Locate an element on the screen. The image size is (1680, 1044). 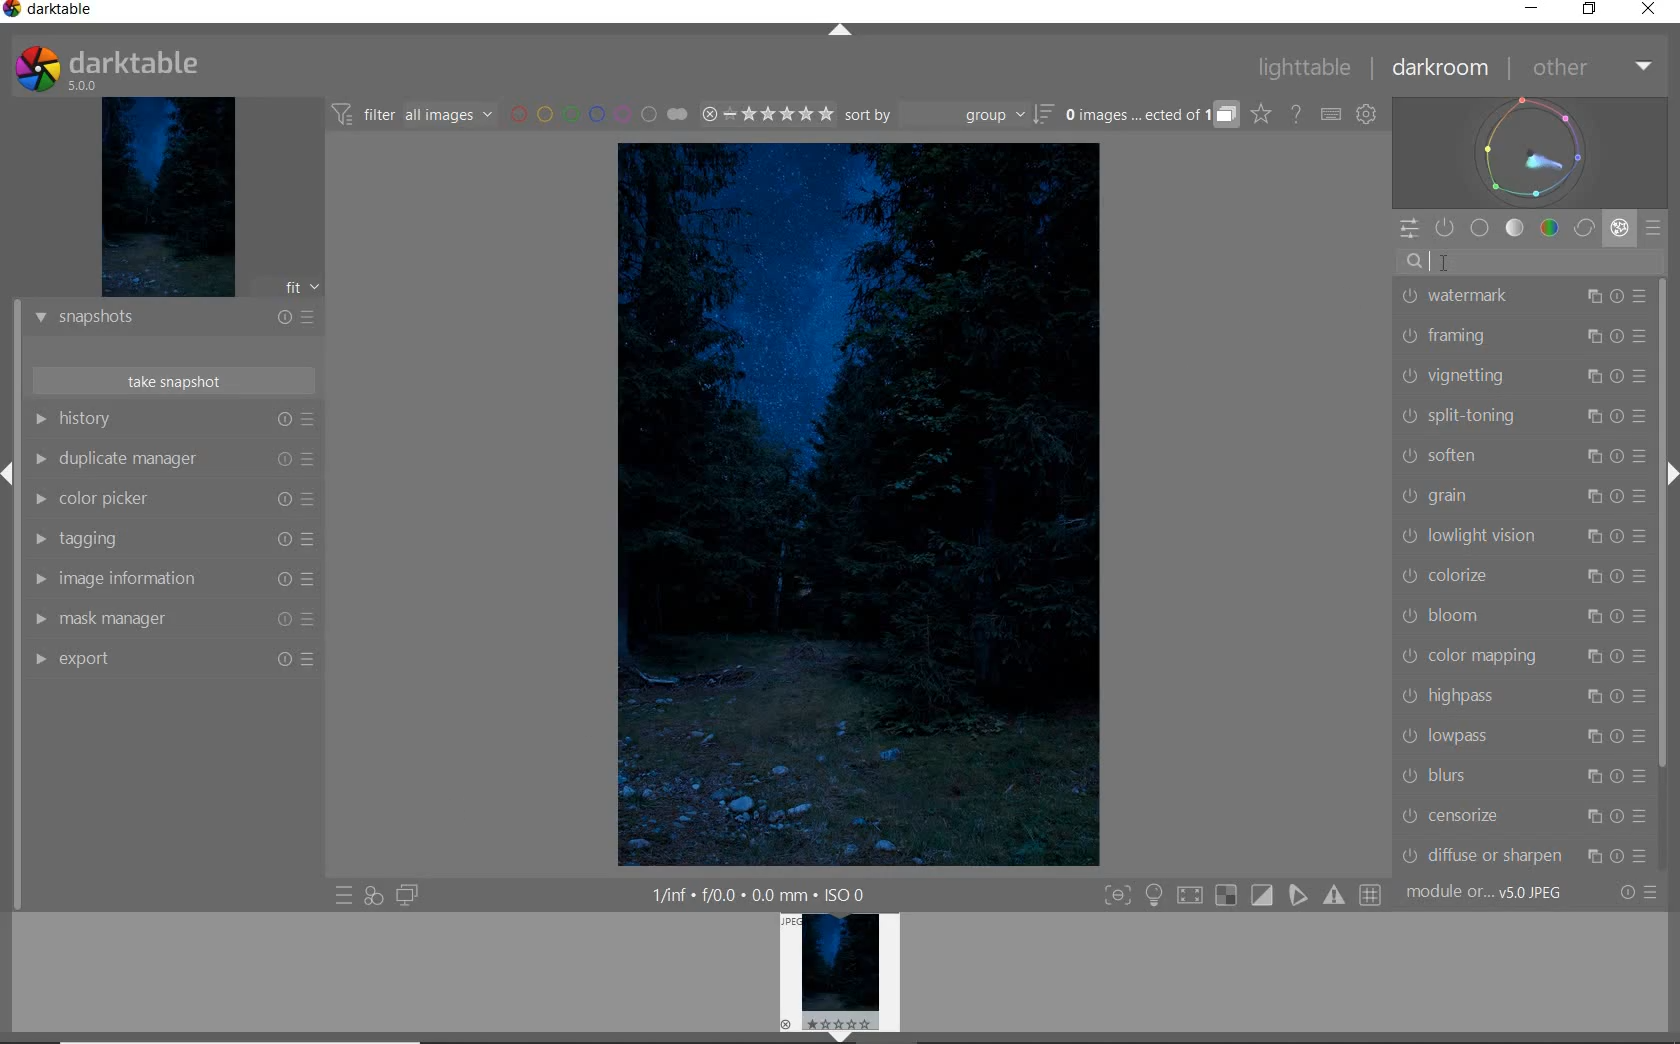
SELECTED IMAGE is located at coordinates (856, 506).